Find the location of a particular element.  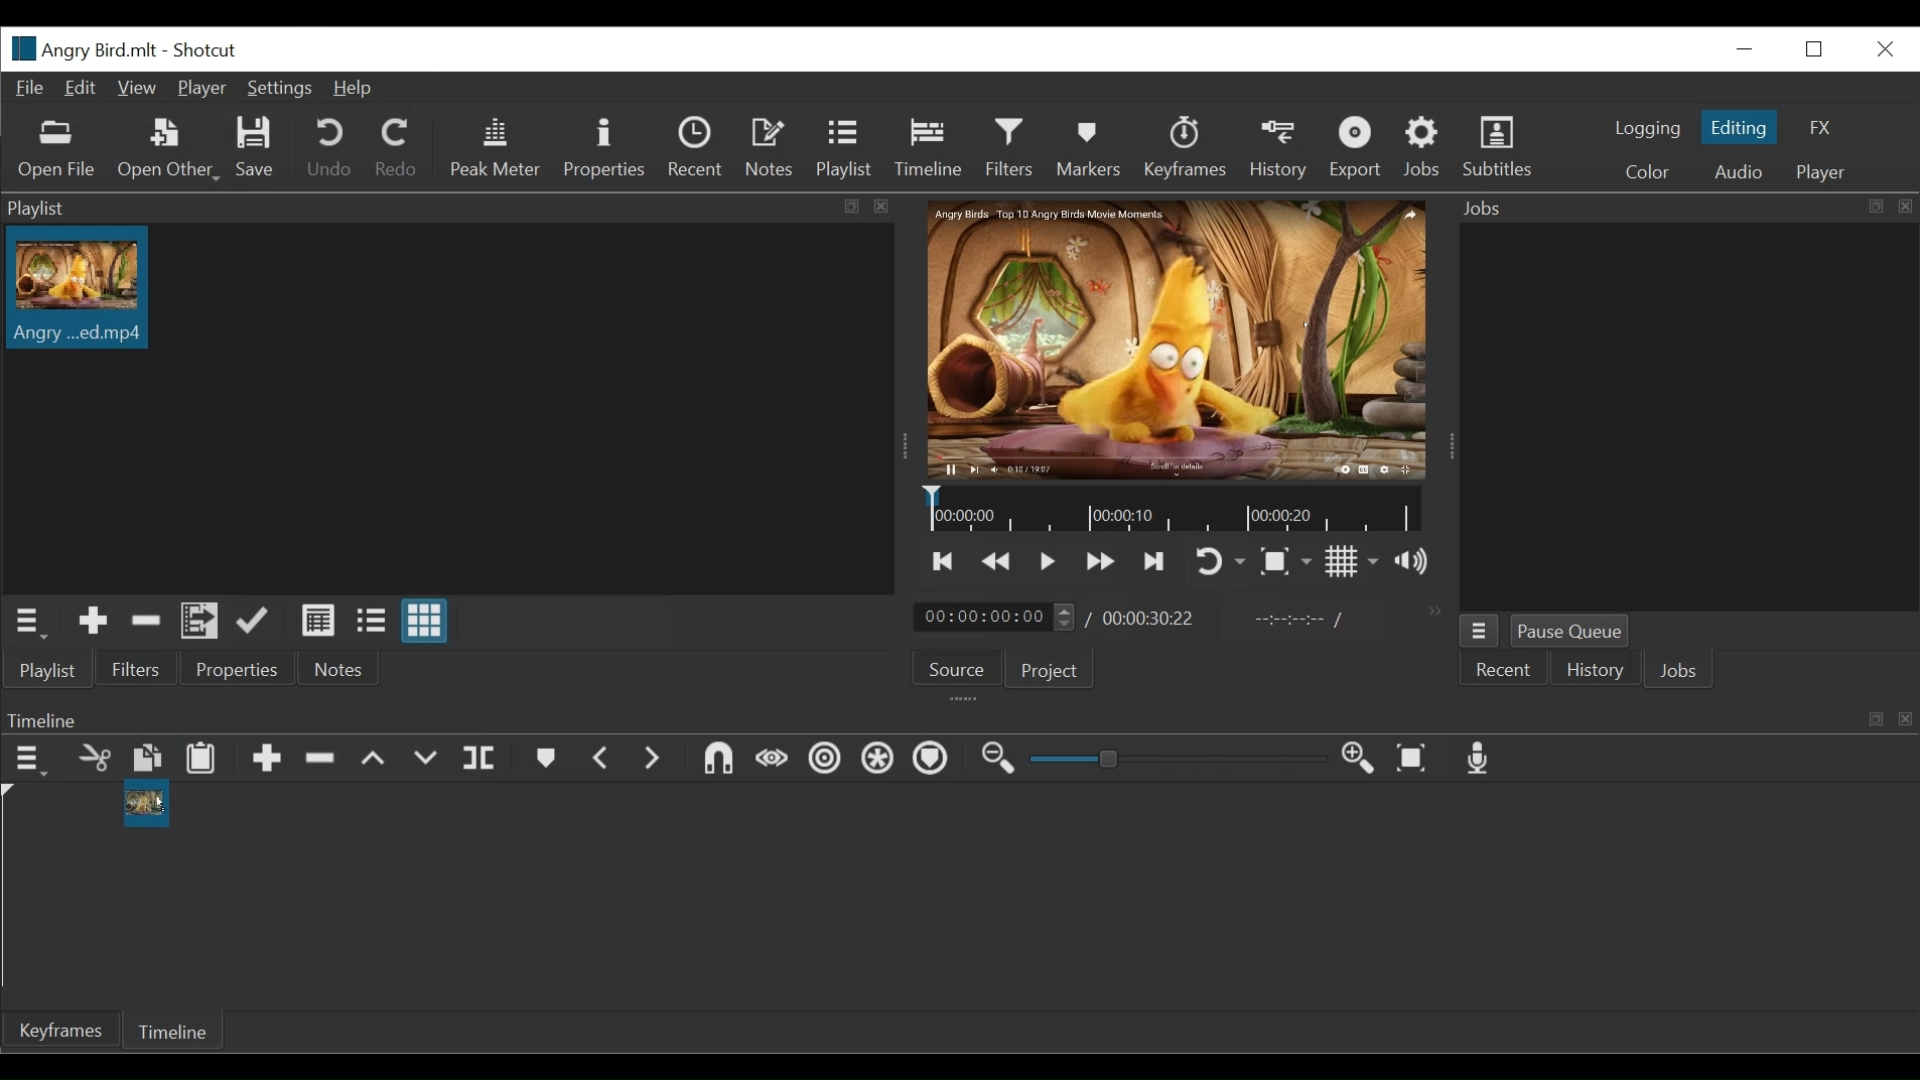

Timeline menu is located at coordinates (28, 761).